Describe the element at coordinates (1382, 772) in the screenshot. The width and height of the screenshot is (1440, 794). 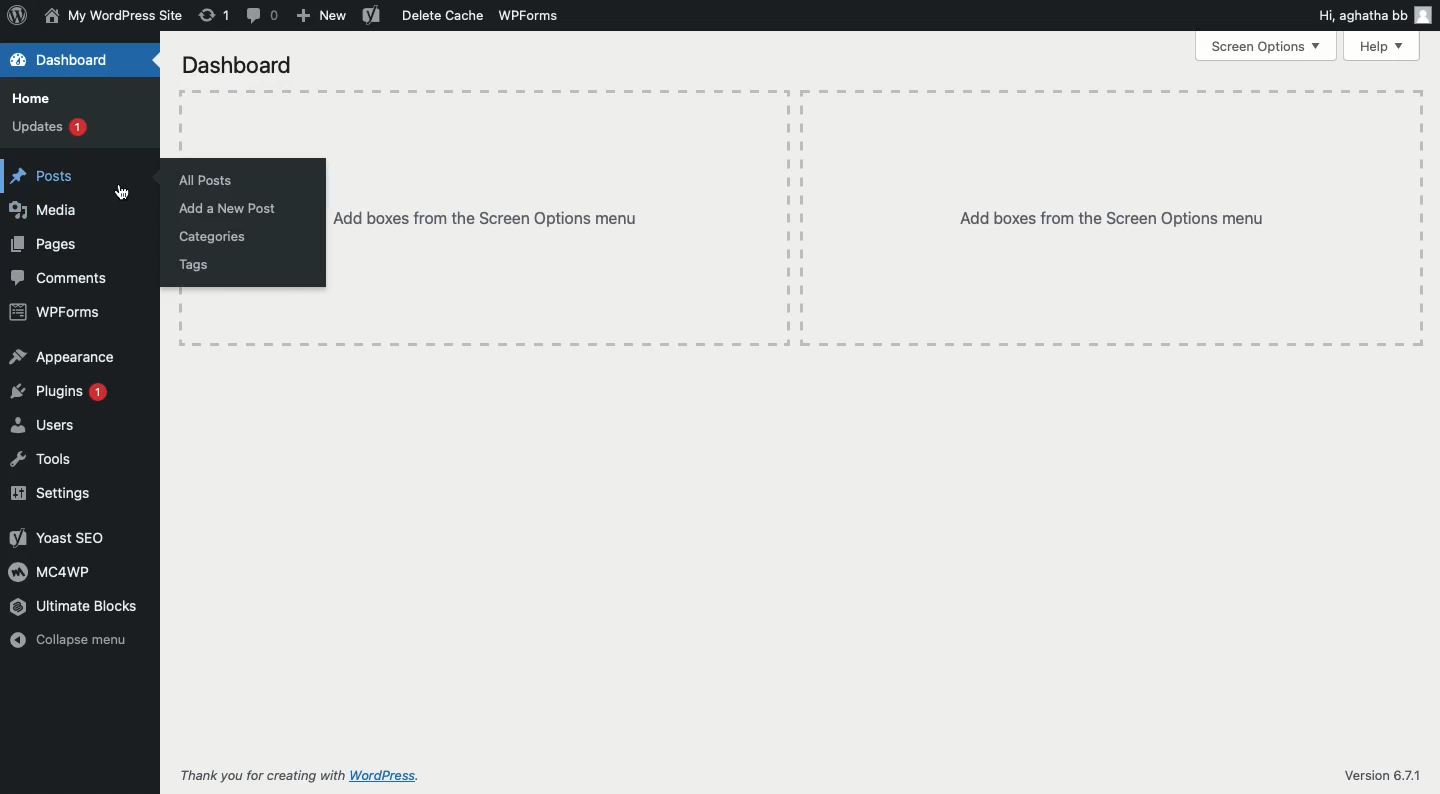
I see `Version 6.7.1` at that location.